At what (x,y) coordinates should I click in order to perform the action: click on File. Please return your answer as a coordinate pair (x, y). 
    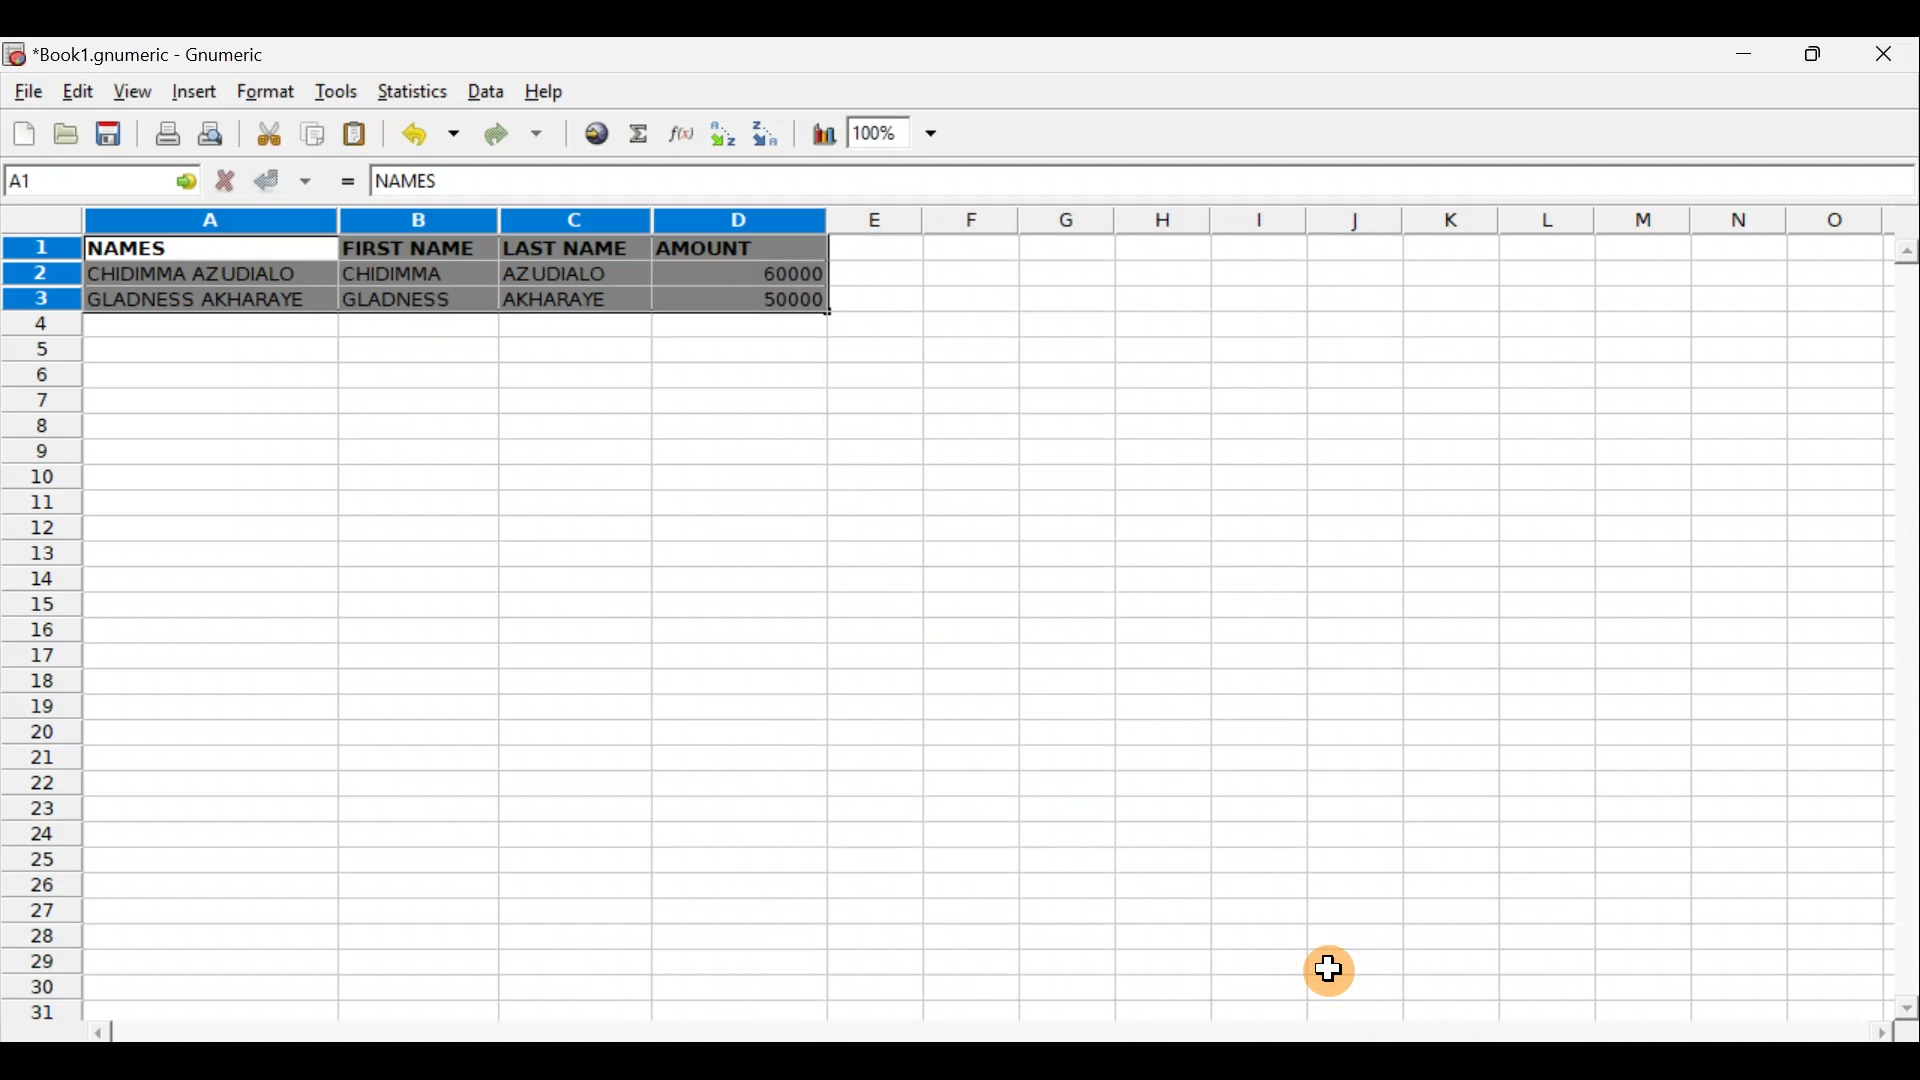
    Looking at the image, I should click on (28, 93).